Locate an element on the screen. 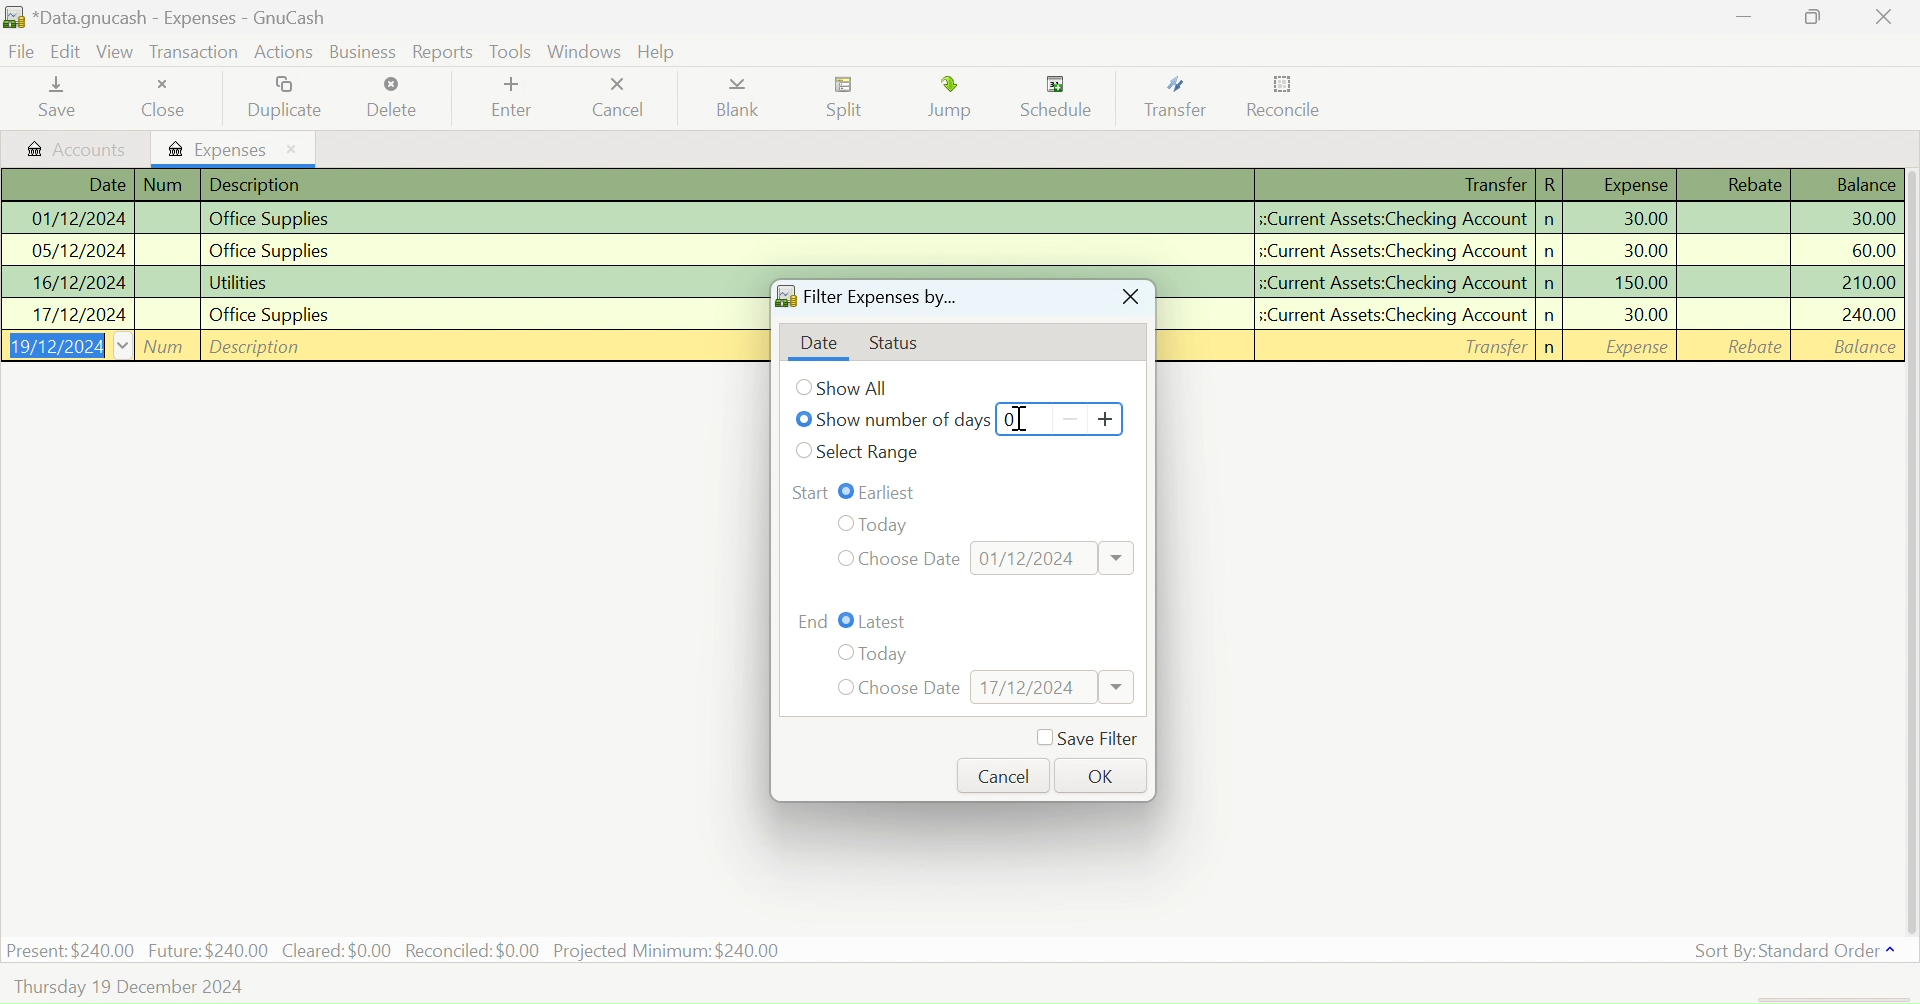  Office Supplies Transaction is located at coordinates (380, 313).